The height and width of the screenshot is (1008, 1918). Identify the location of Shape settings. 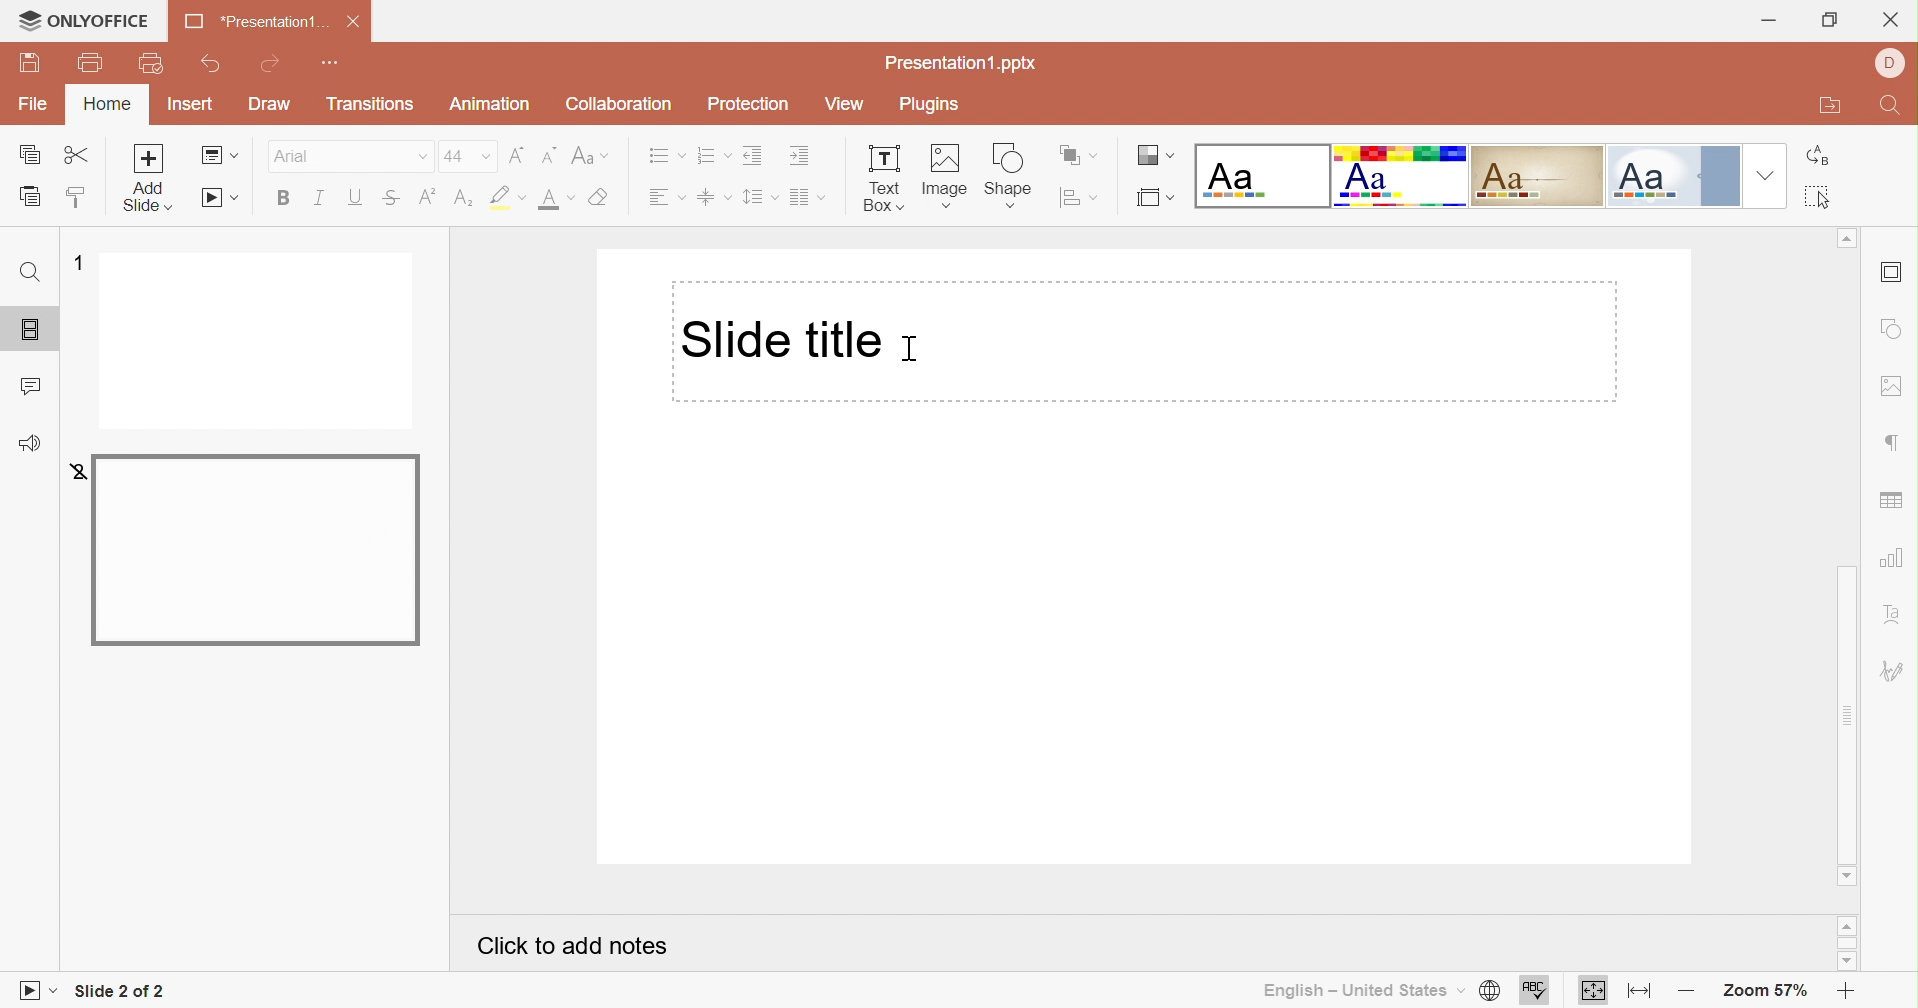
(1891, 329).